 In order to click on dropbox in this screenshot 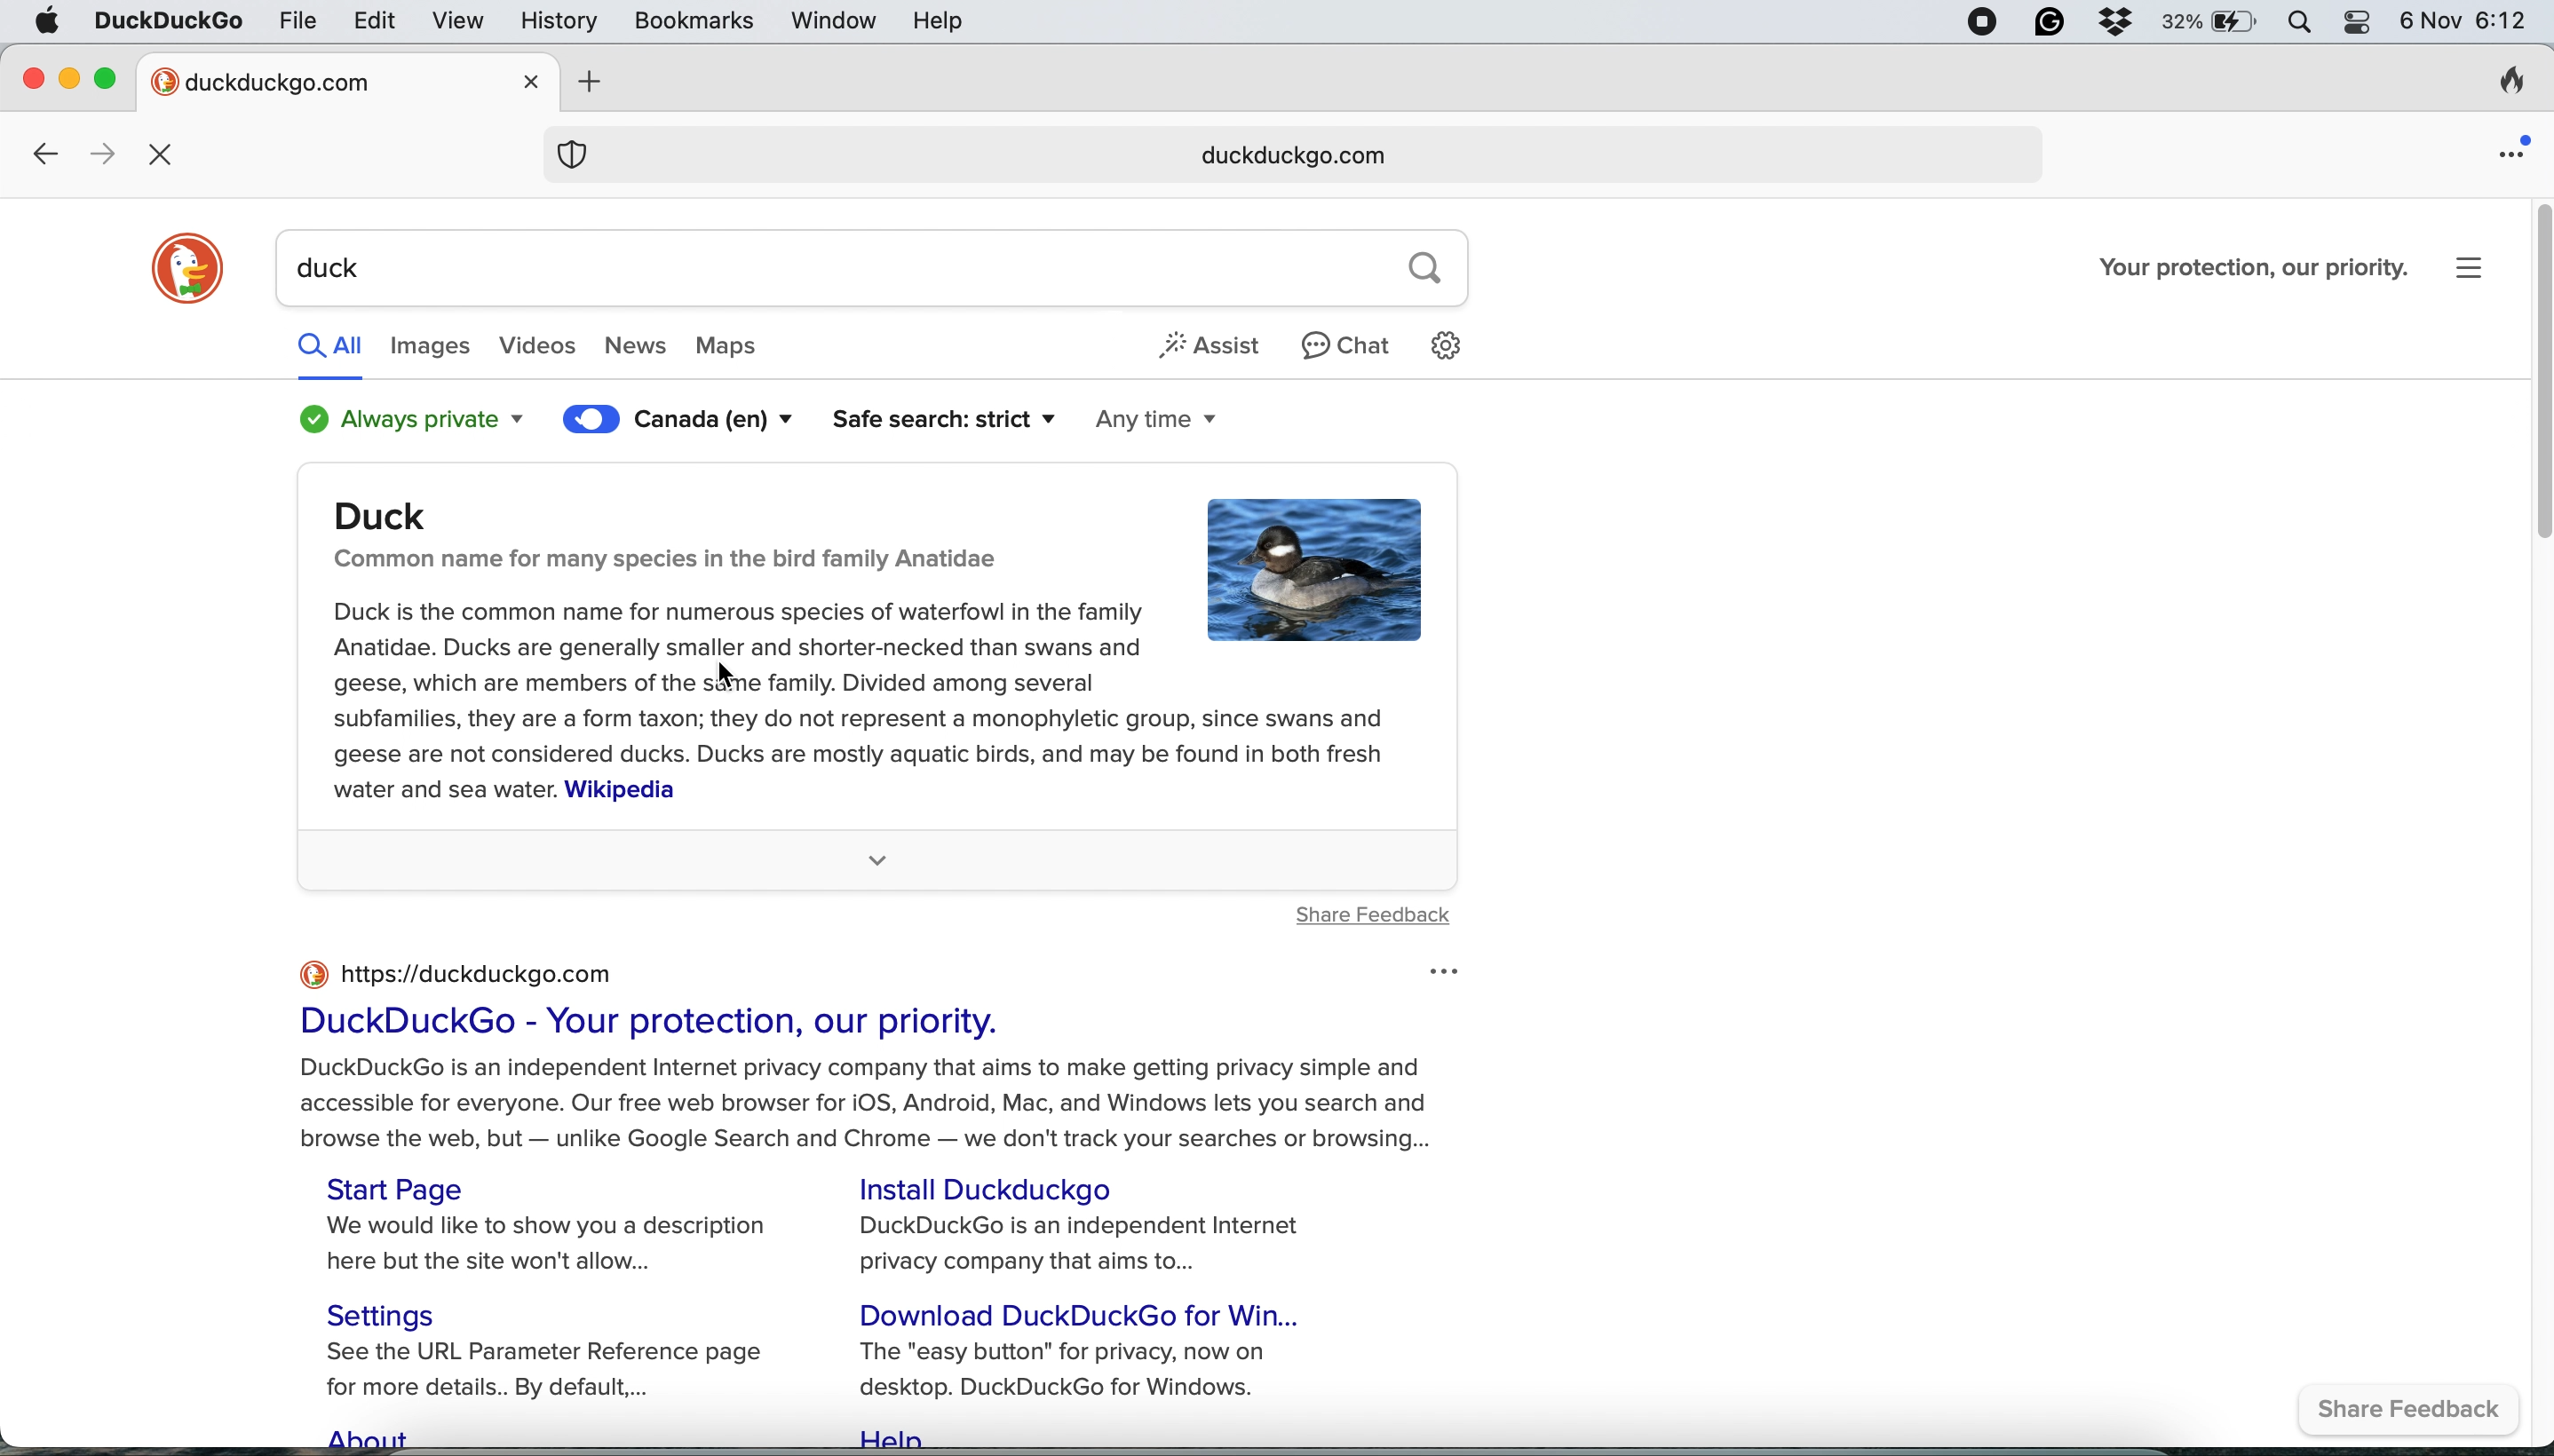, I will do `click(2116, 22)`.